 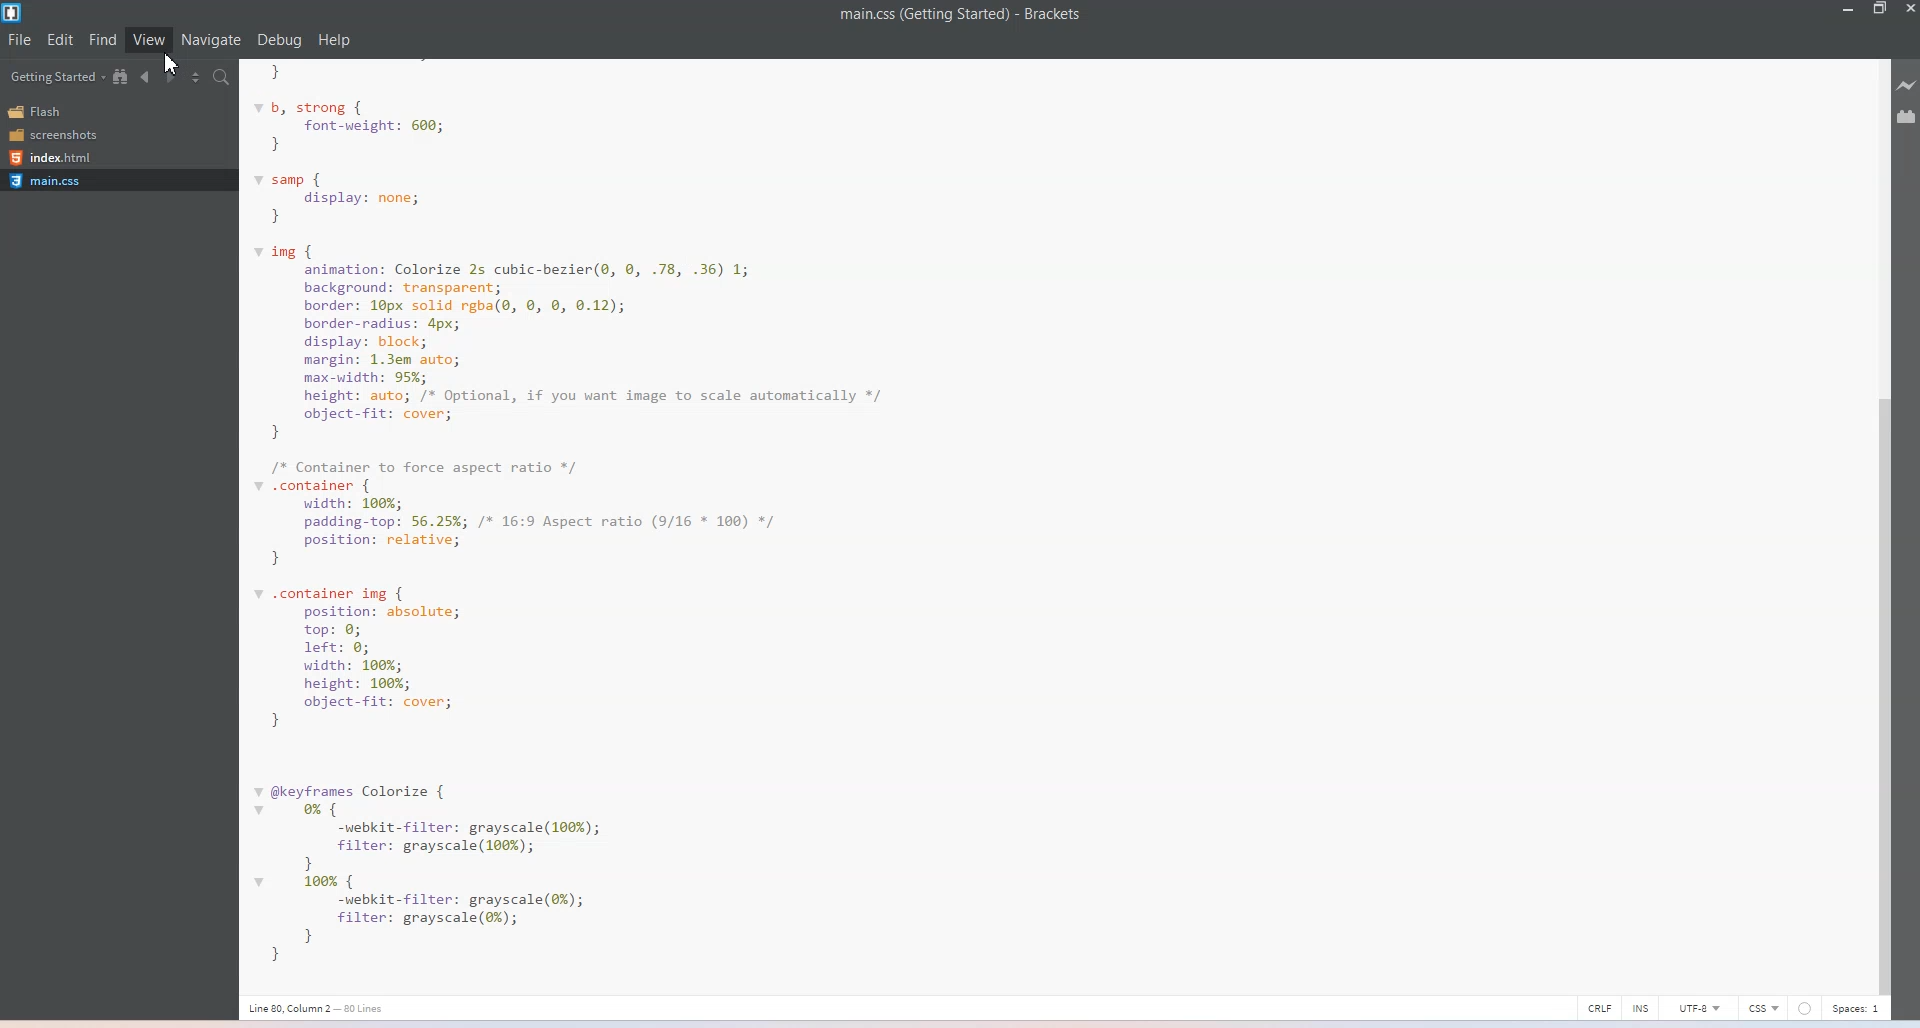 I want to click on Getting Started, so click(x=56, y=78).